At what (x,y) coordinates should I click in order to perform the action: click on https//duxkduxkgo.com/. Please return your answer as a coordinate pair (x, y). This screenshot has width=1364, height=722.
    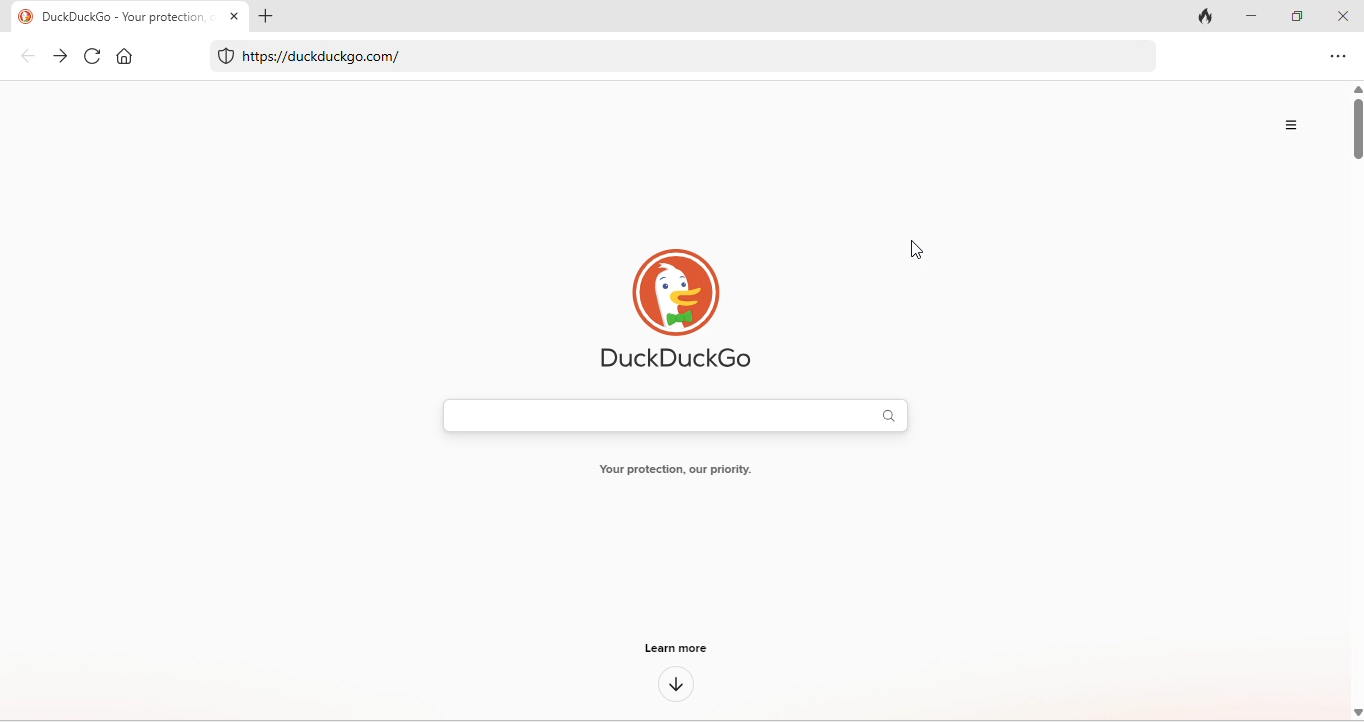
    Looking at the image, I should click on (678, 54).